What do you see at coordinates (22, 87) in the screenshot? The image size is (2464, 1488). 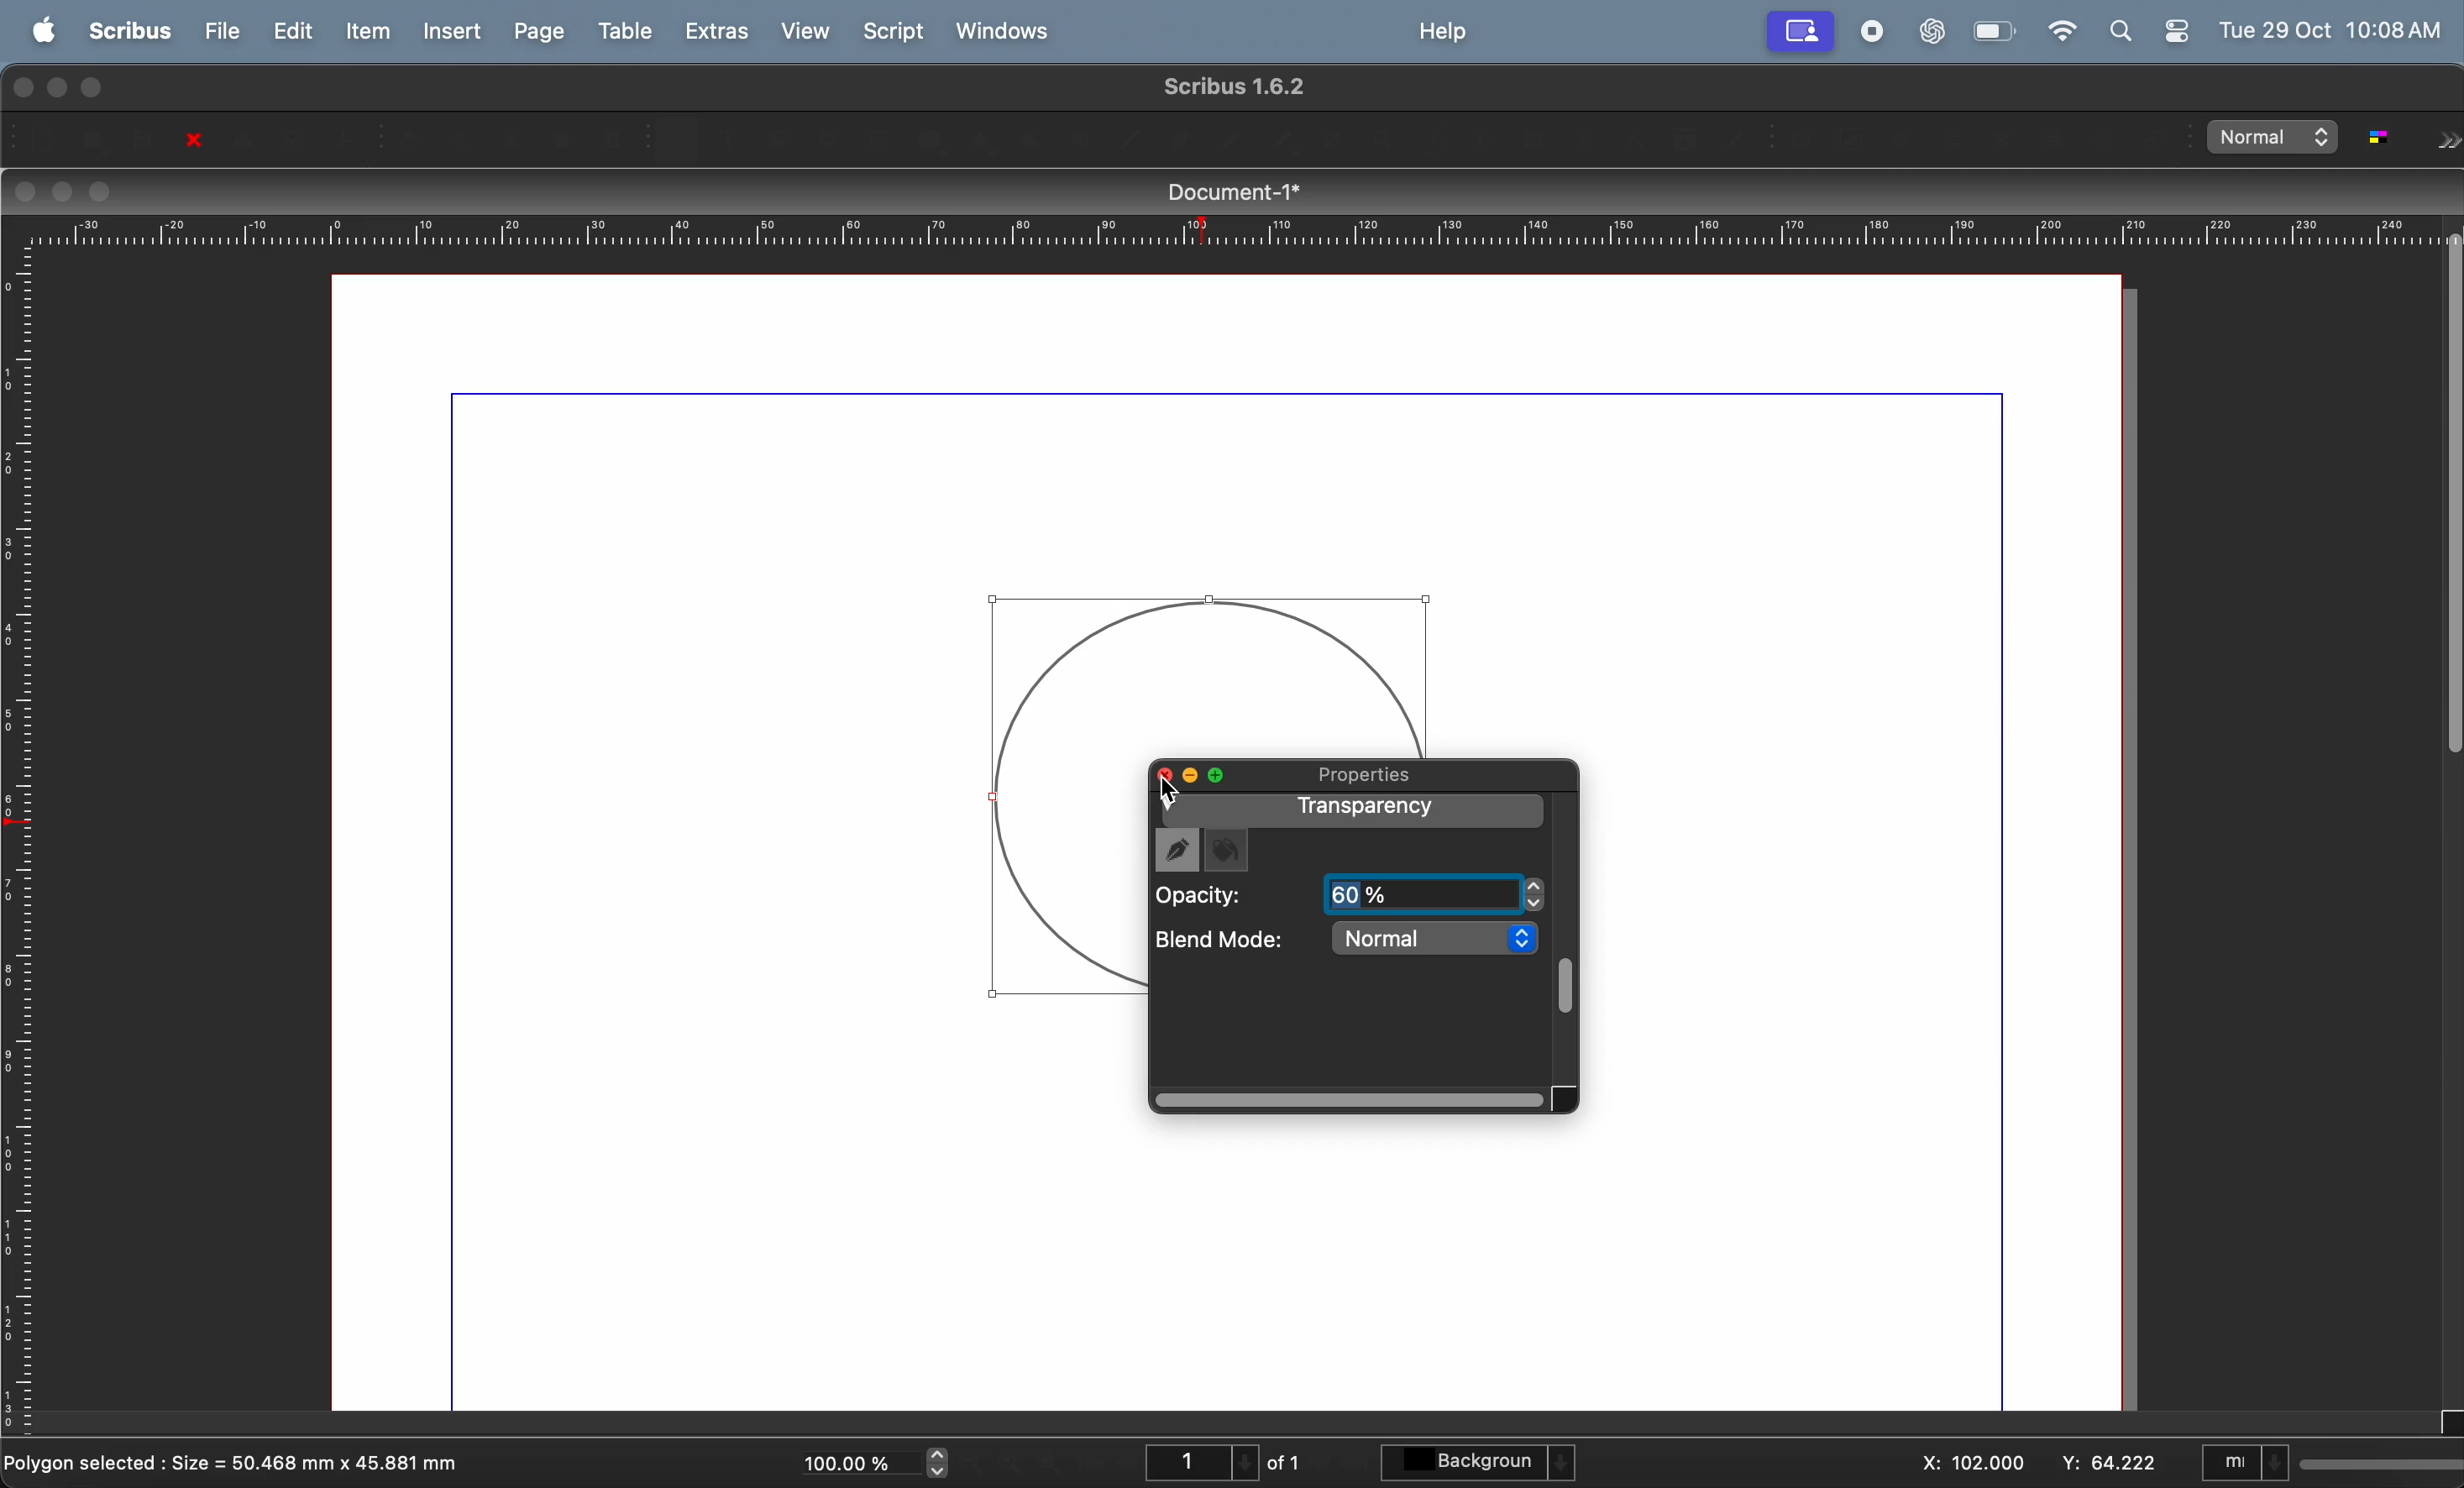 I see `closing window` at bounding box center [22, 87].